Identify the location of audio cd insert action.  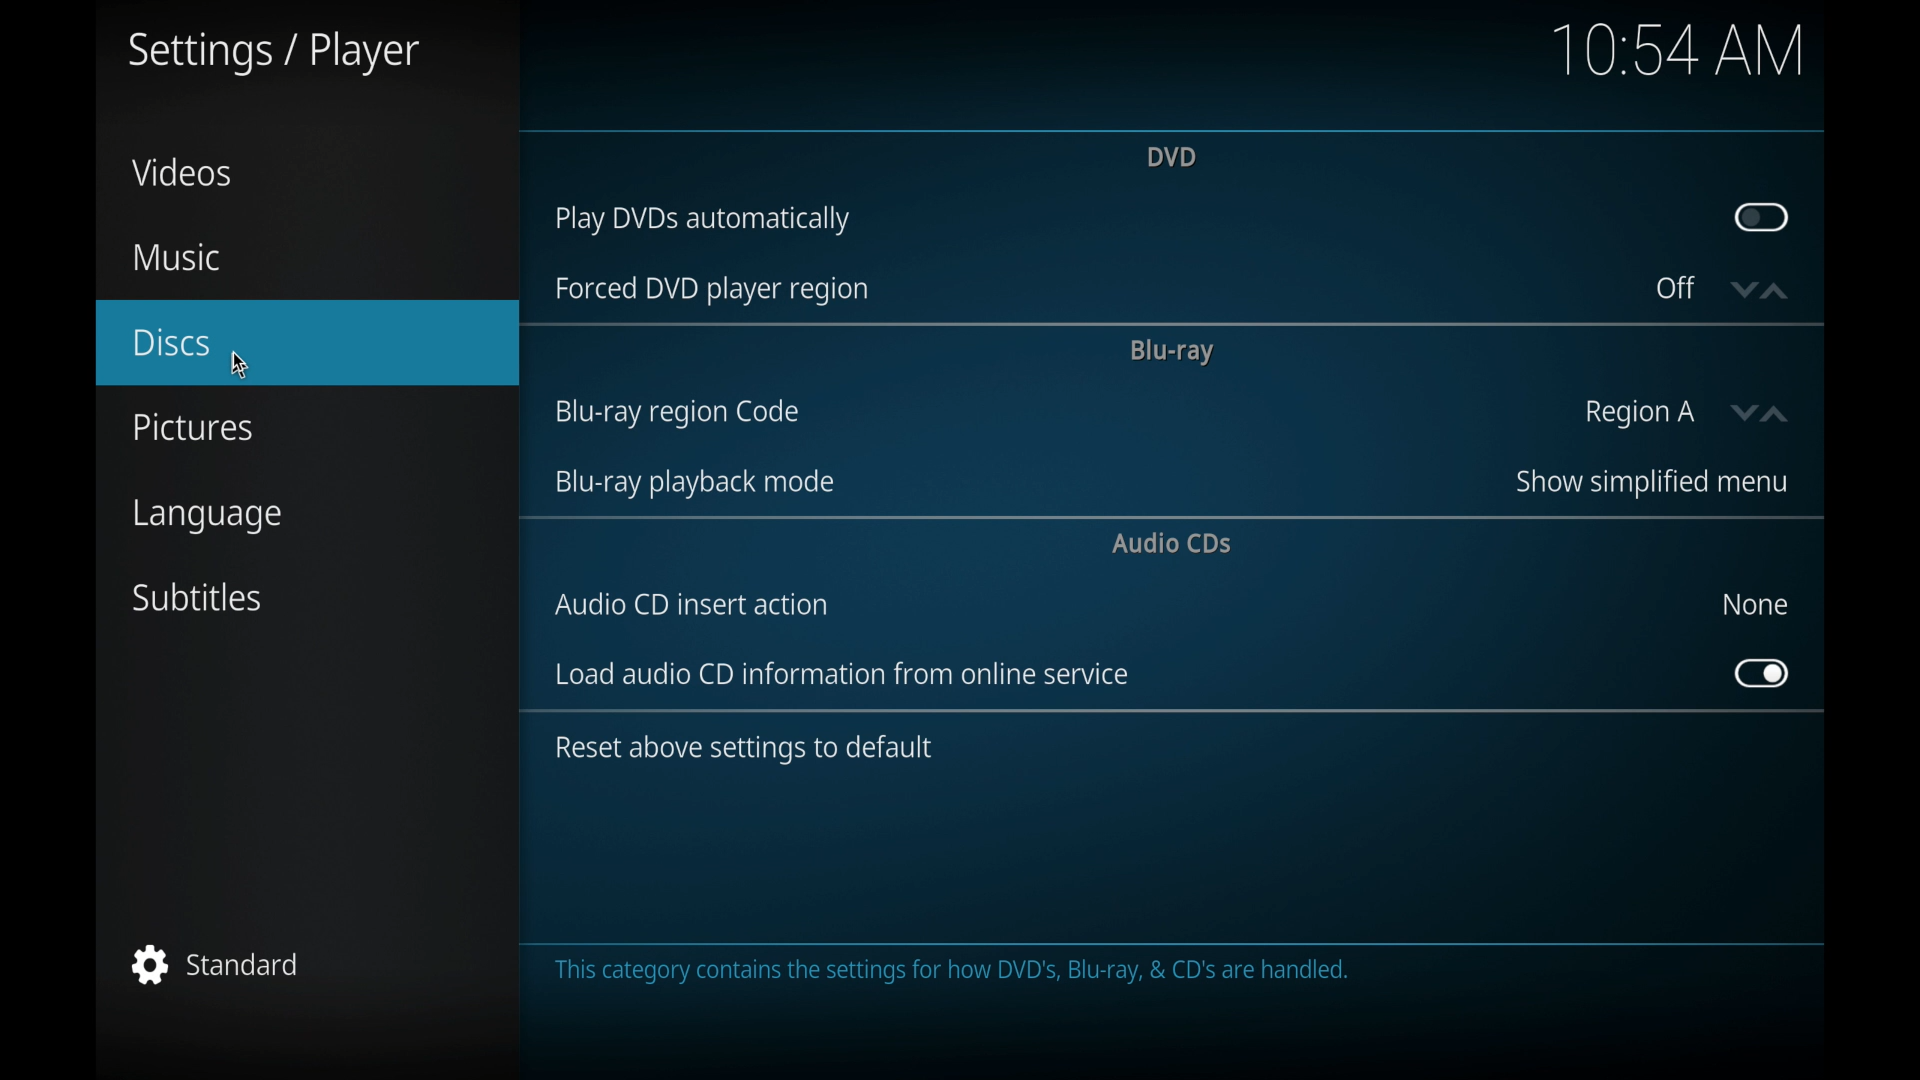
(692, 604).